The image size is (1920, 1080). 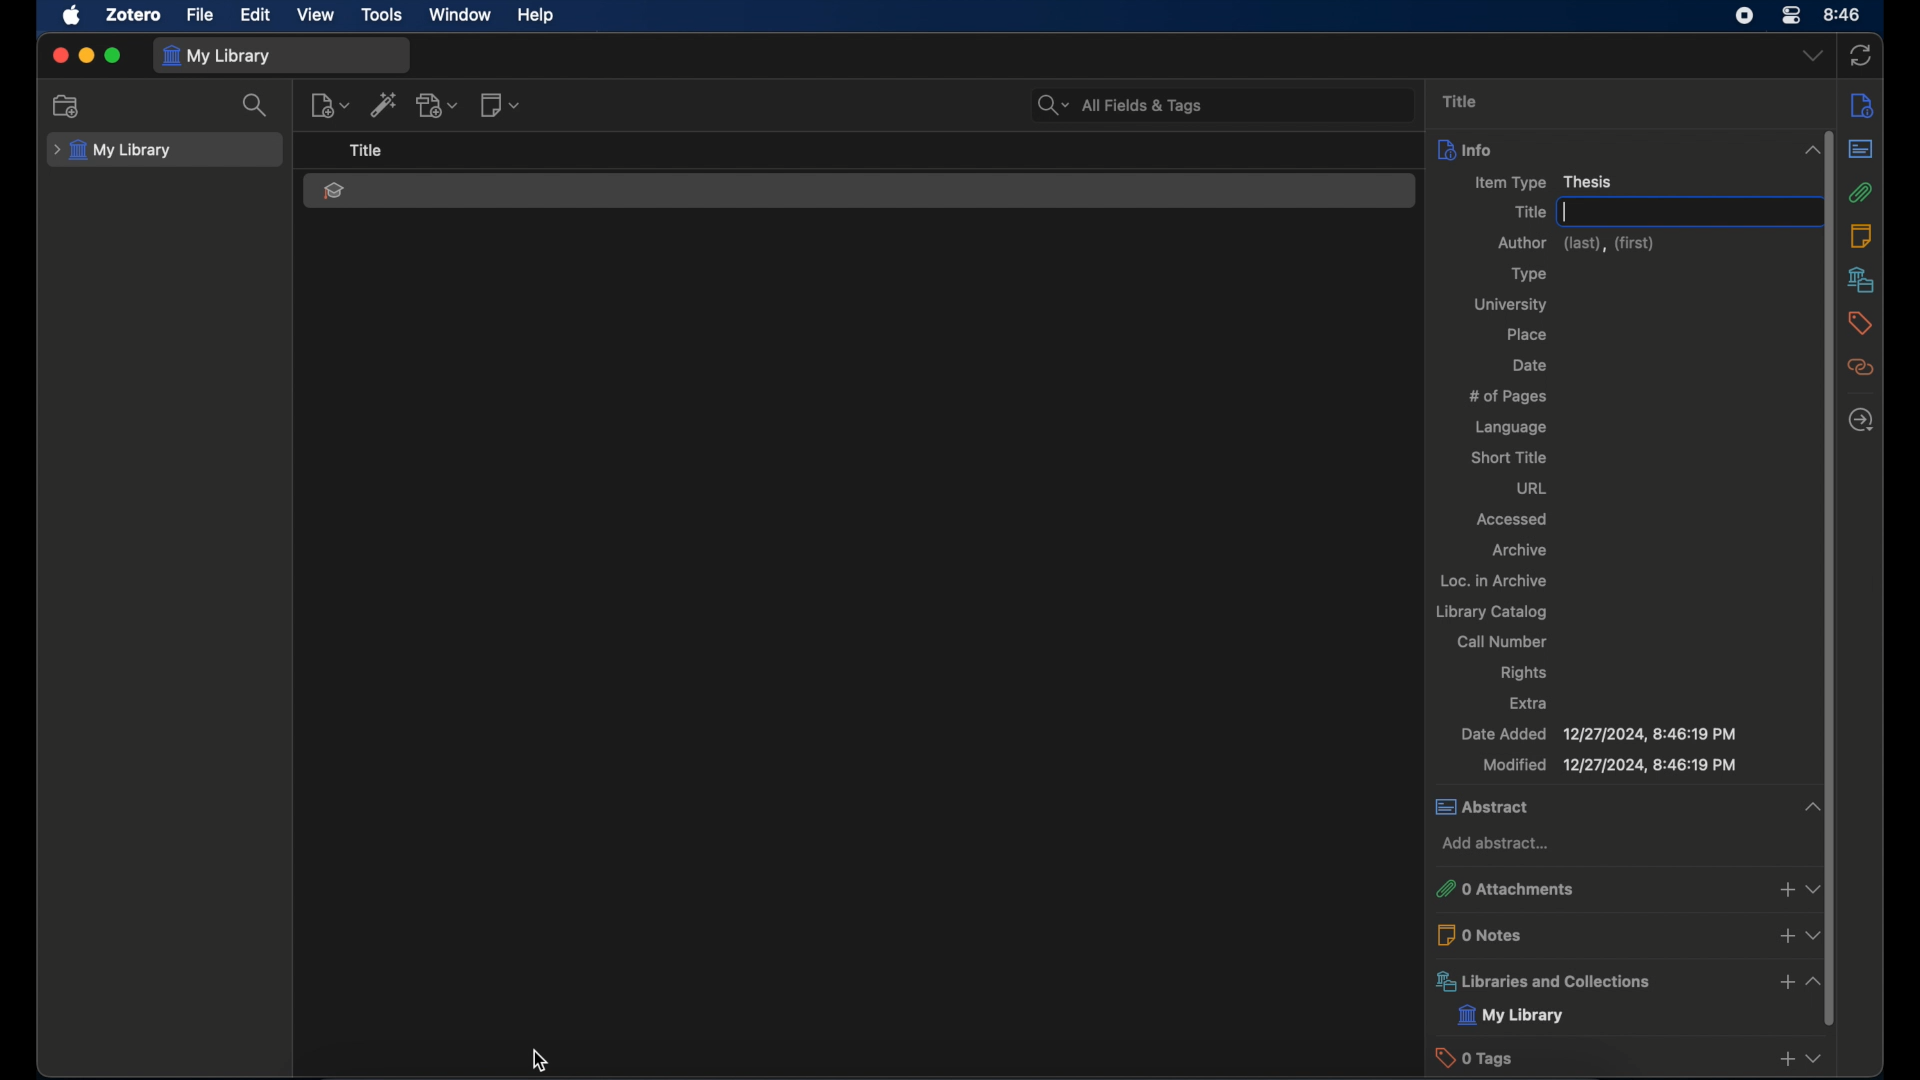 What do you see at coordinates (365, 151) in the screenshot?
I see `title` at bounding box center [365, 151].